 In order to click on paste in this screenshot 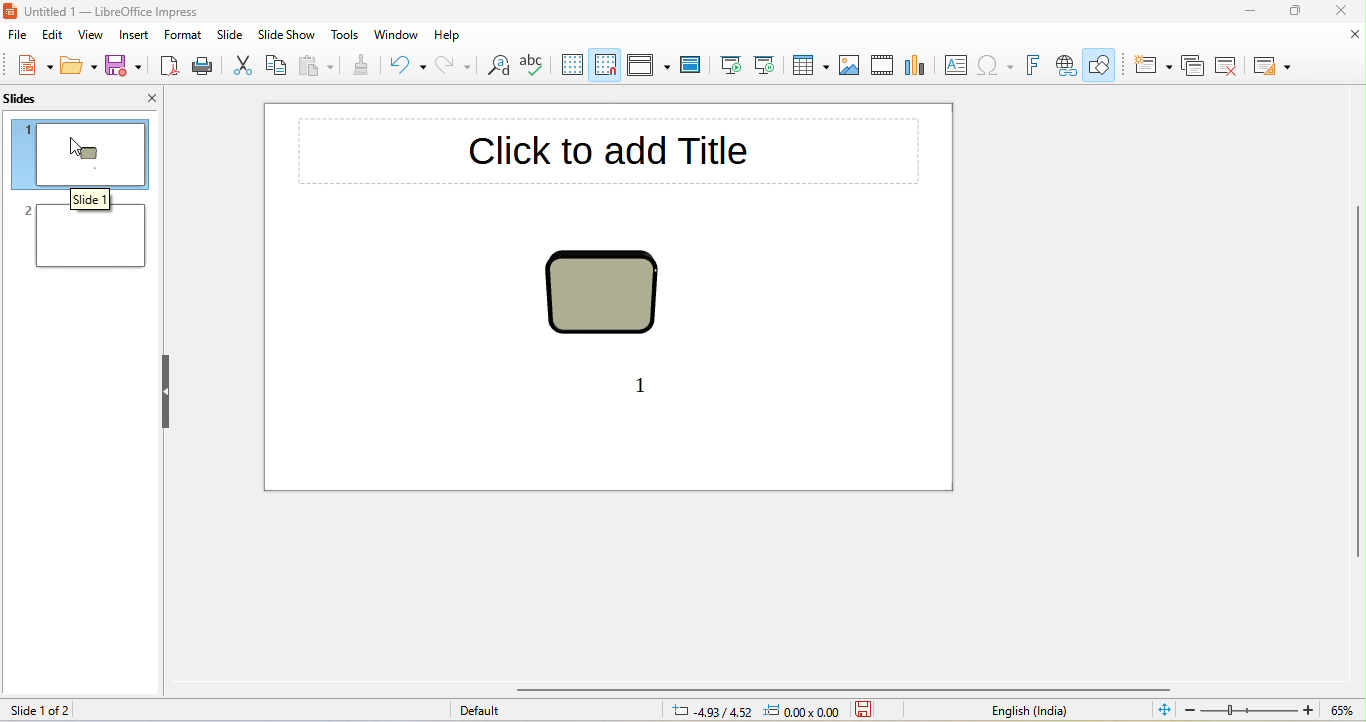, I will do `click(317, 69)`.